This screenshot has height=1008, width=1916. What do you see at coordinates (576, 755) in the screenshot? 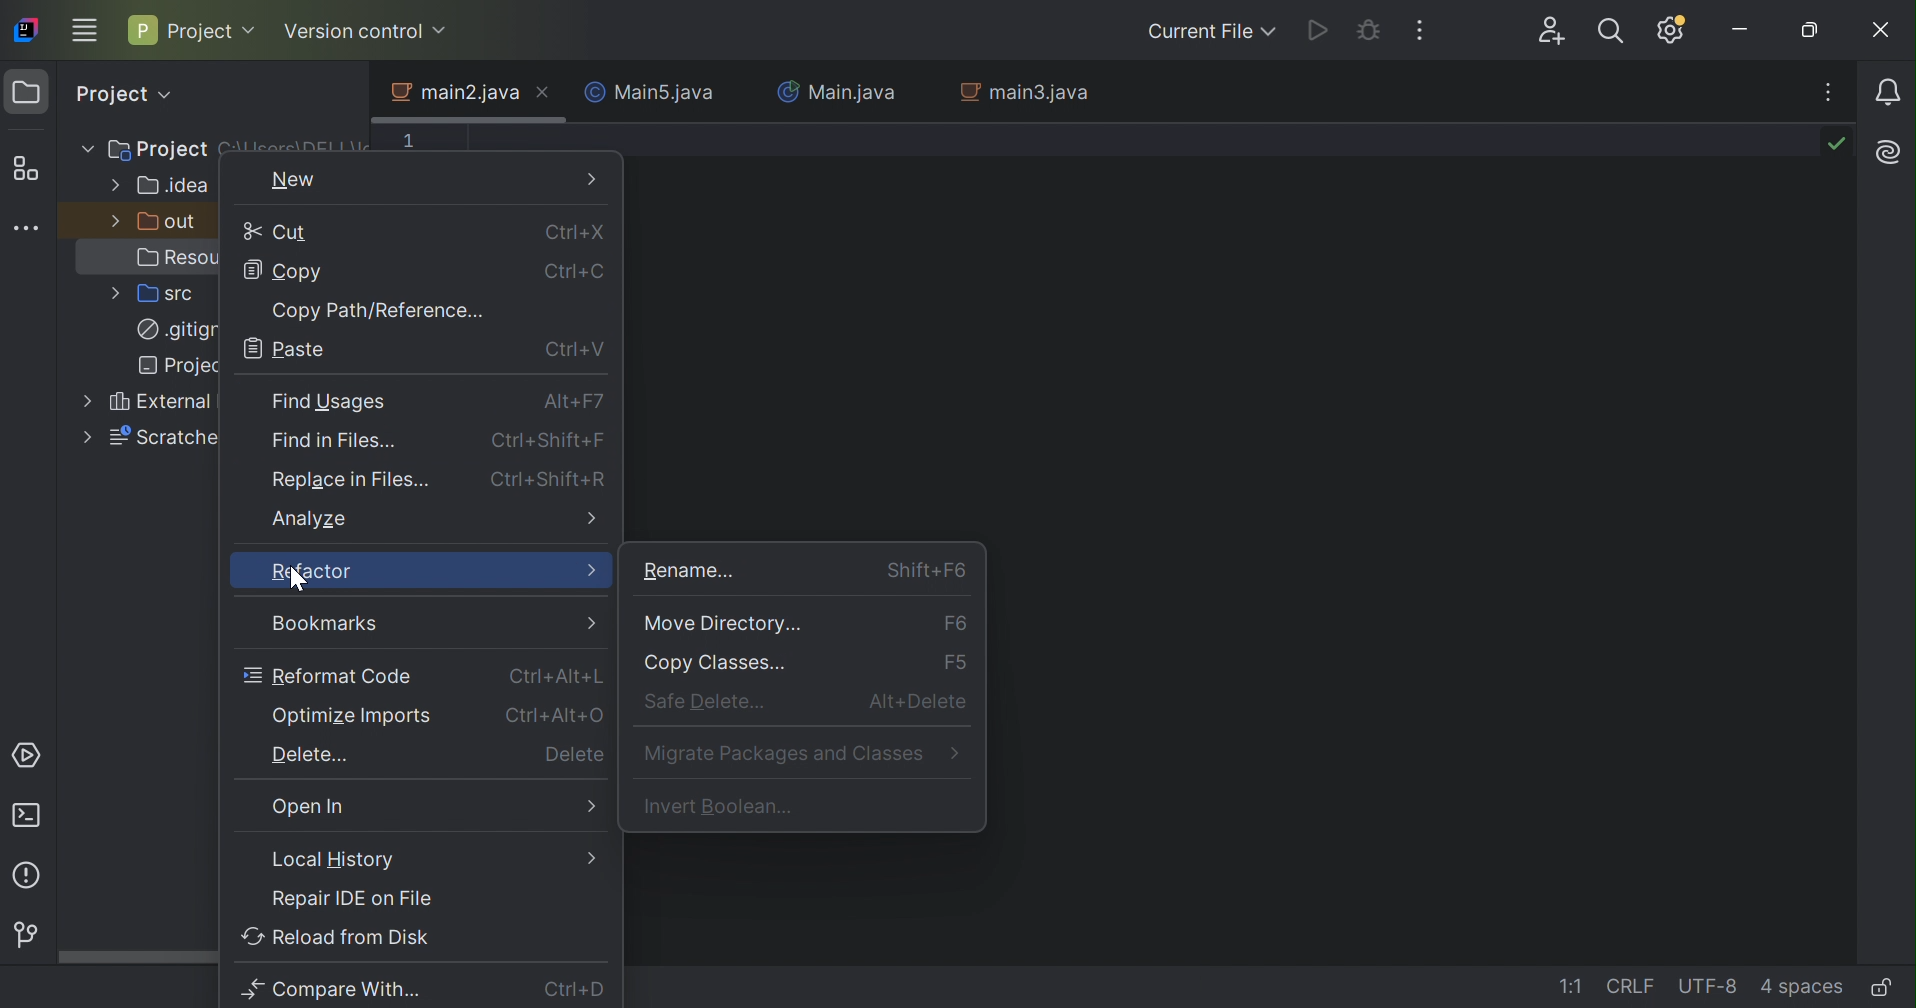
I see `Delete` at bounding box center [576, 755].